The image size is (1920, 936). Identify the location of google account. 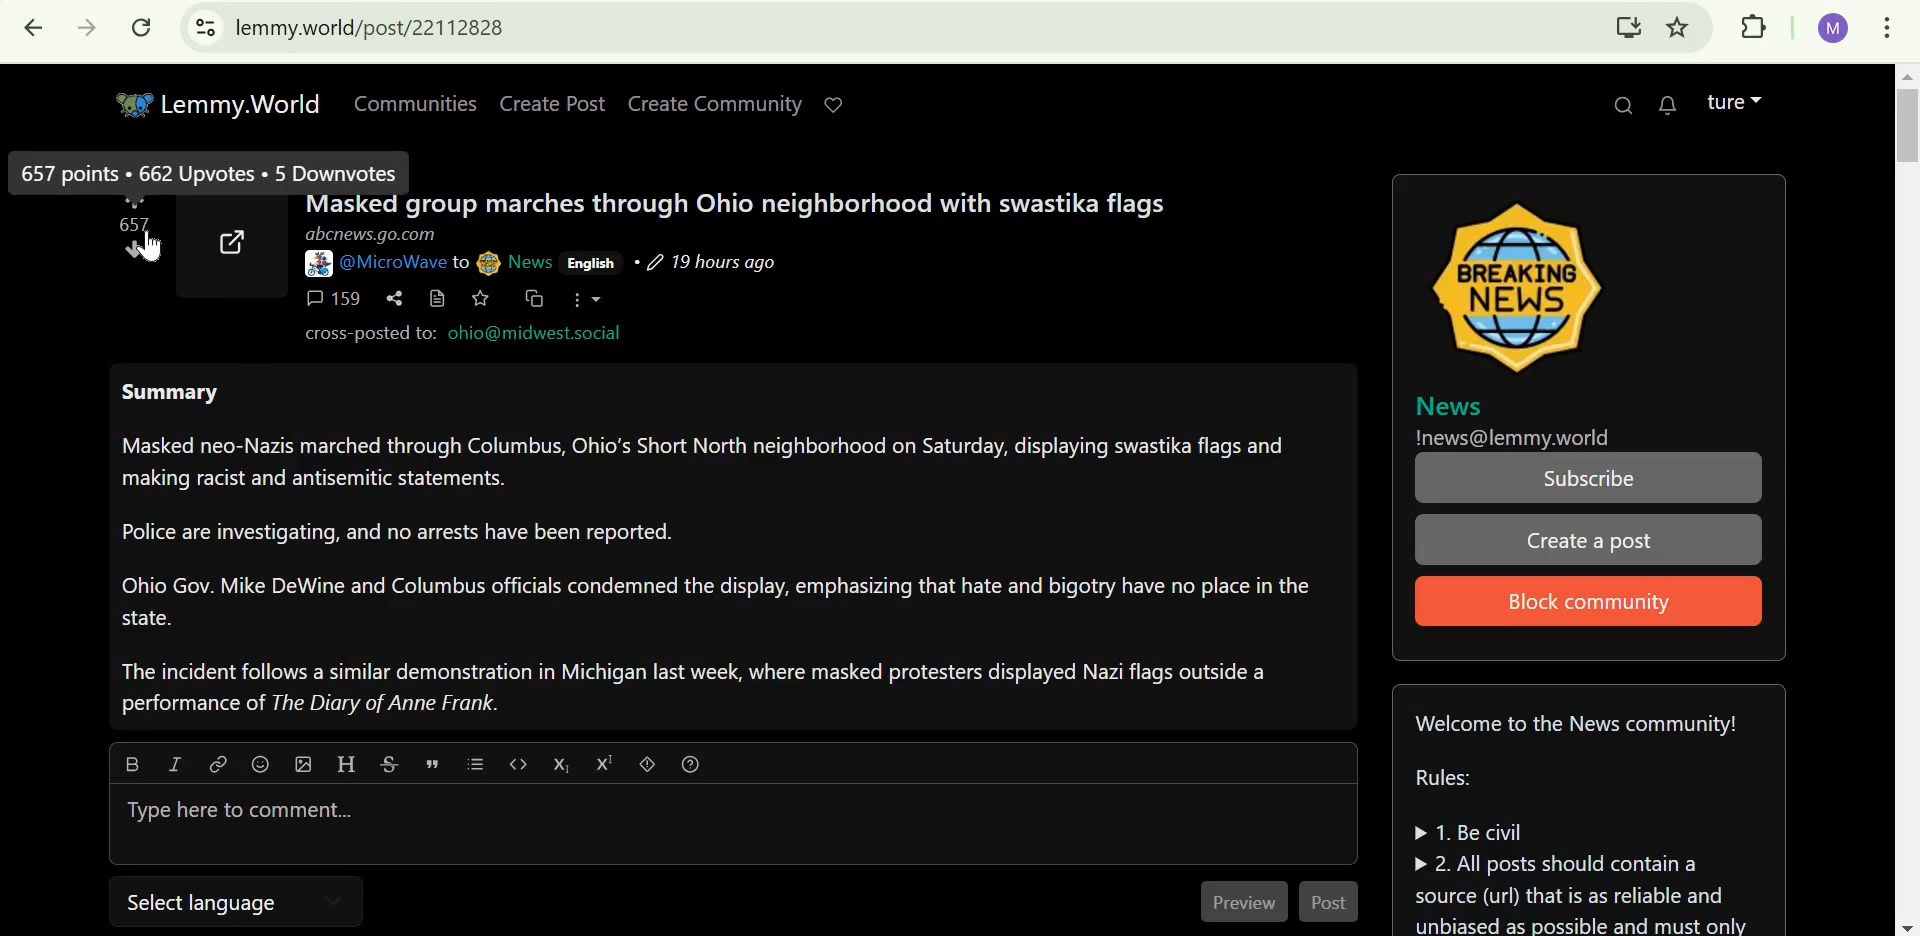
(1831, 29).